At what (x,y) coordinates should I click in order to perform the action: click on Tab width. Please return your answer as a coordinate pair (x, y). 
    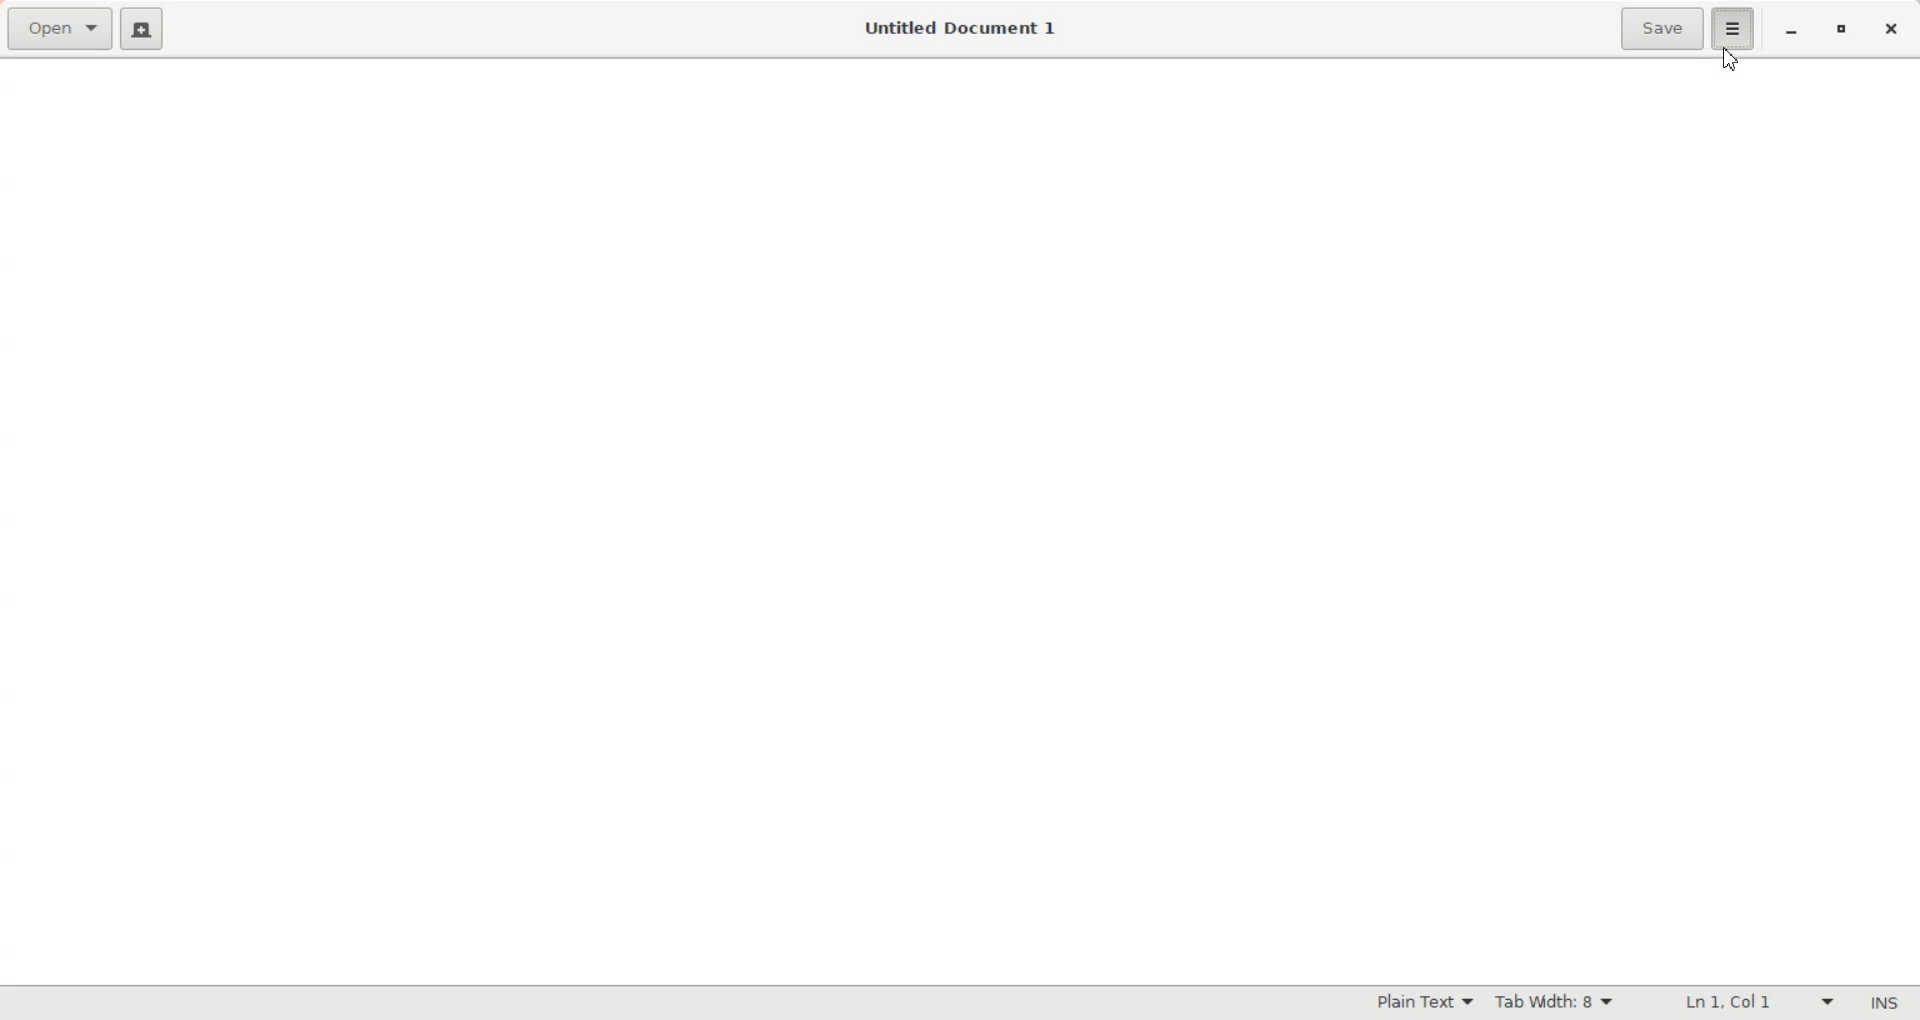
    Looking at the image, I should click on (1555, 1002).